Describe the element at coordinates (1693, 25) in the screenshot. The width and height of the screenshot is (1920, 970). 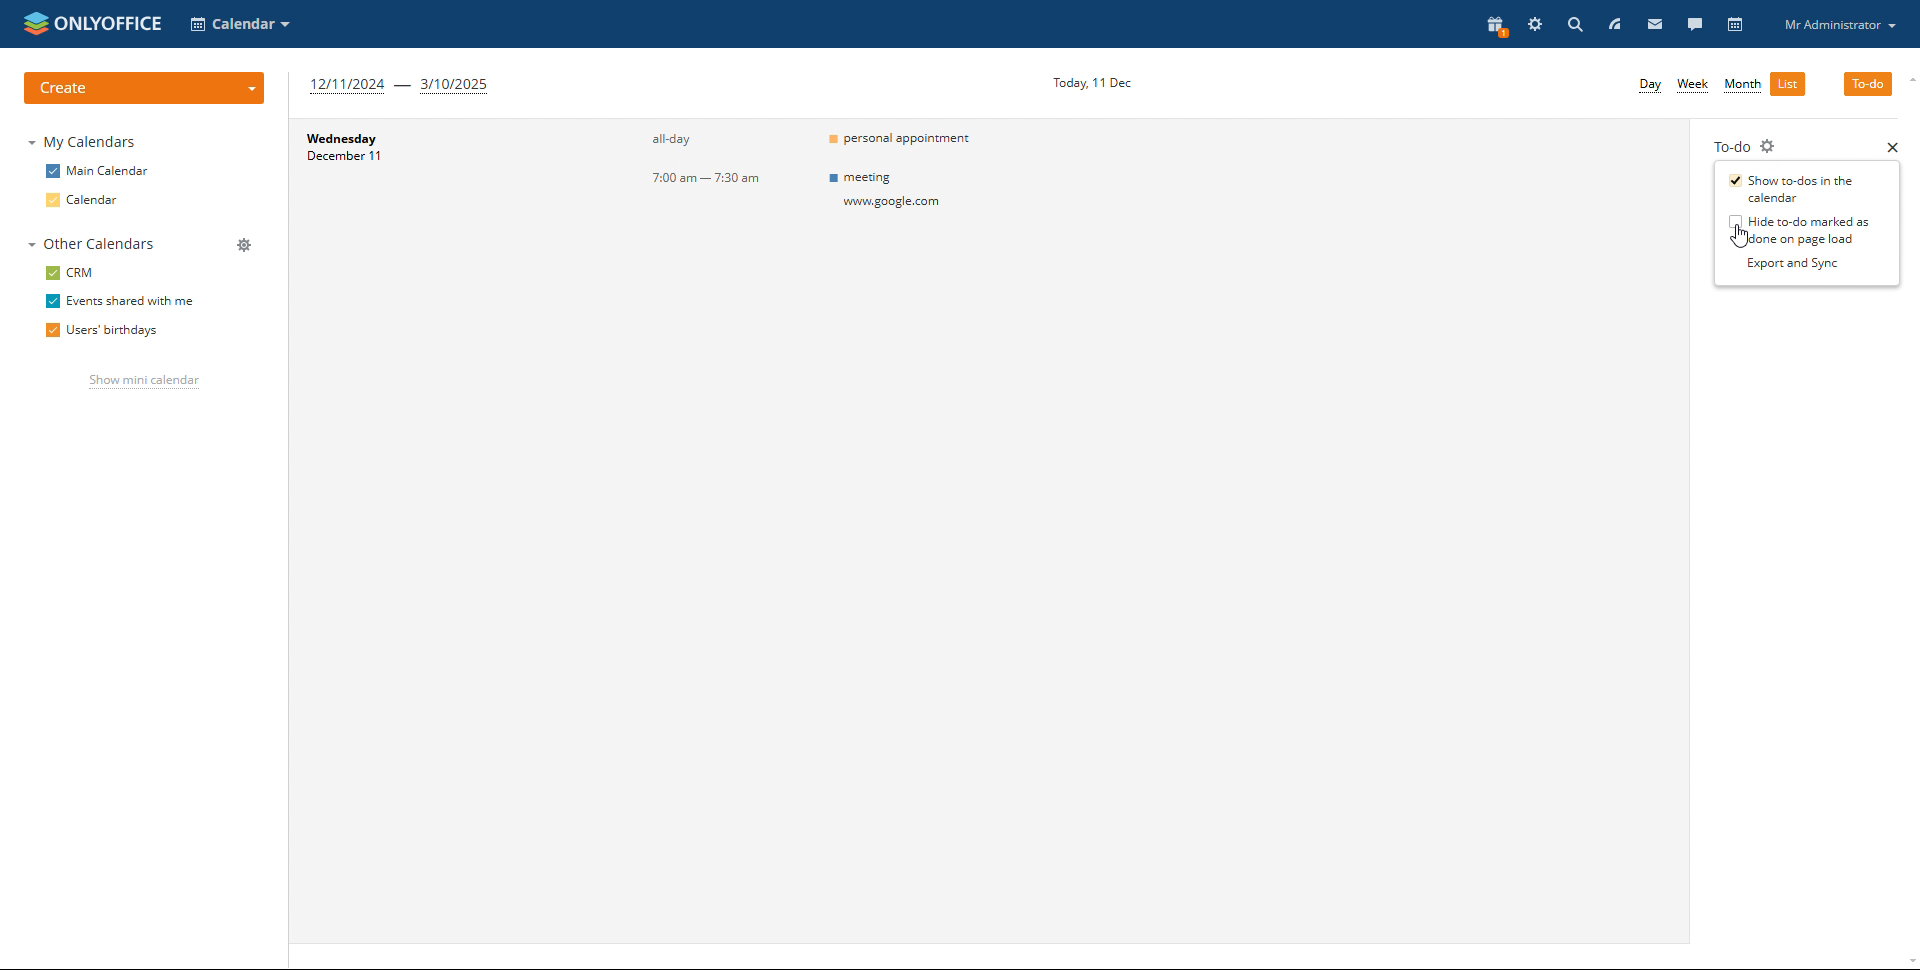
I see `talk` at that location.